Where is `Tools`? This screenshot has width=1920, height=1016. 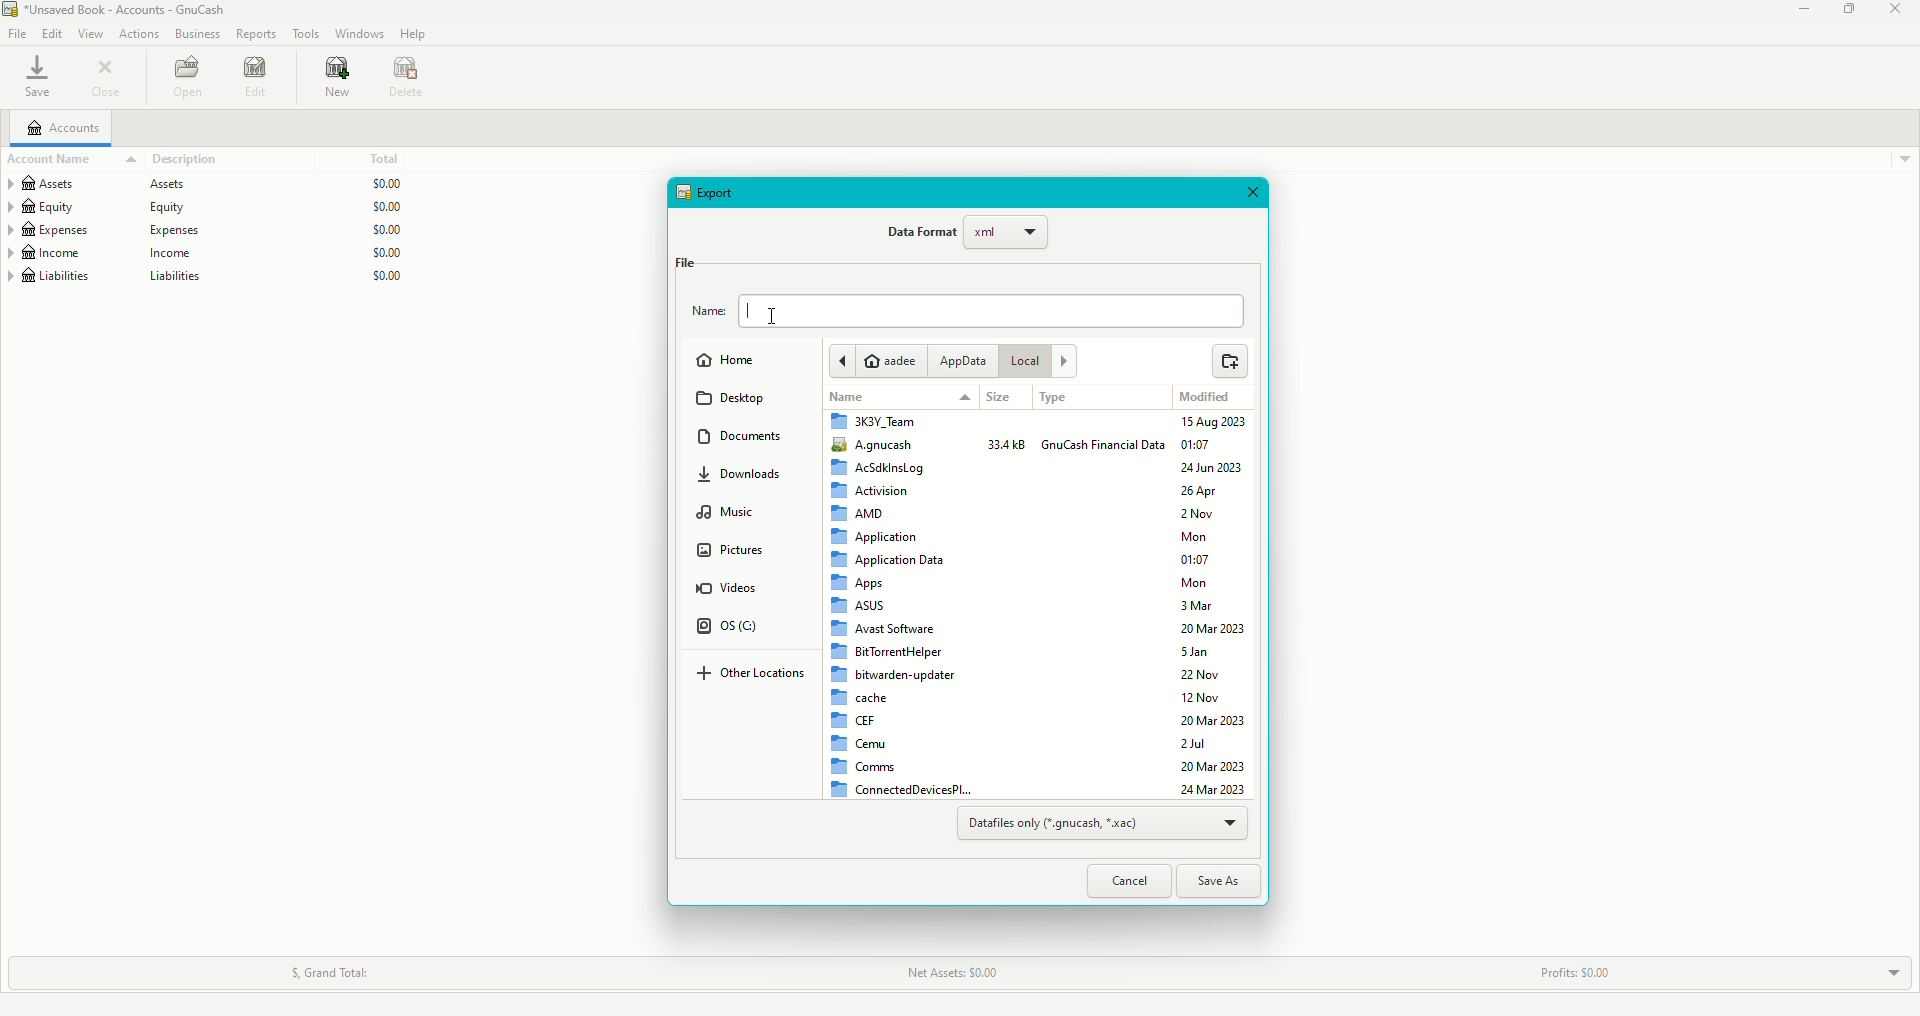 Tools is located at coordinates (304, 34).